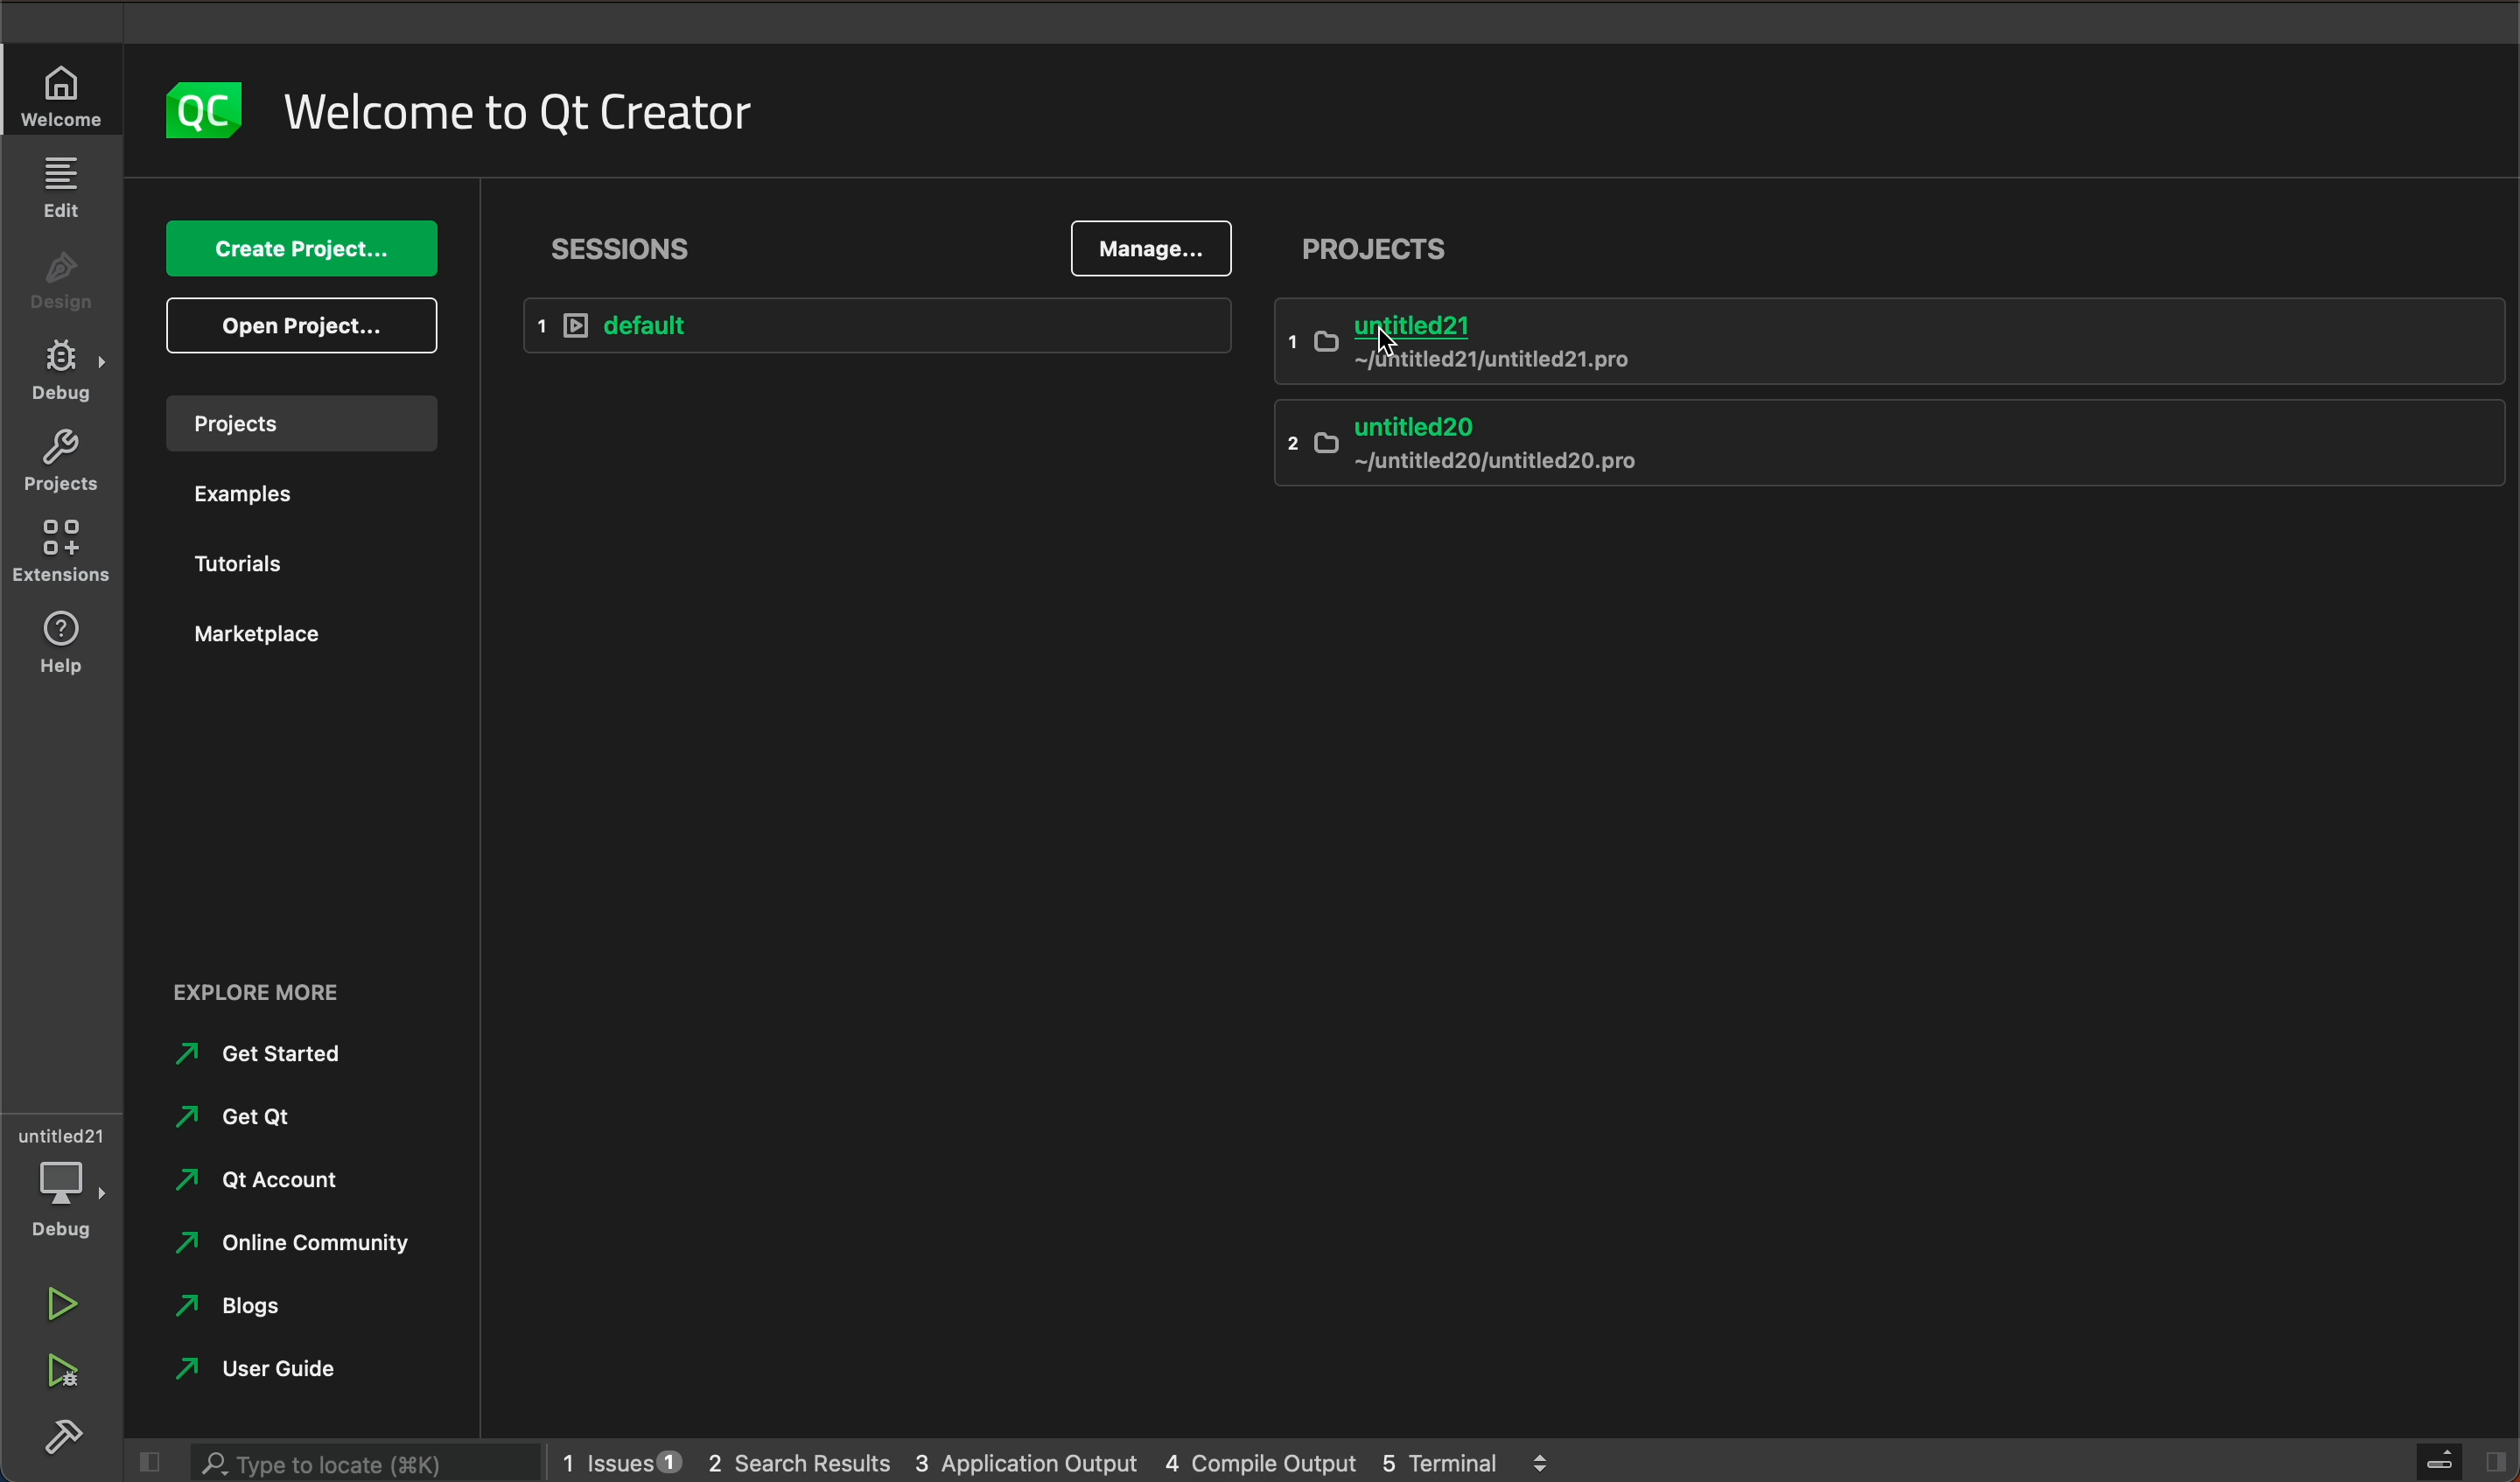 This screenshot has height=1482, width=2520. Describe the element at coordinates (62, 187) in the screenshot. I see `edit` at that location.